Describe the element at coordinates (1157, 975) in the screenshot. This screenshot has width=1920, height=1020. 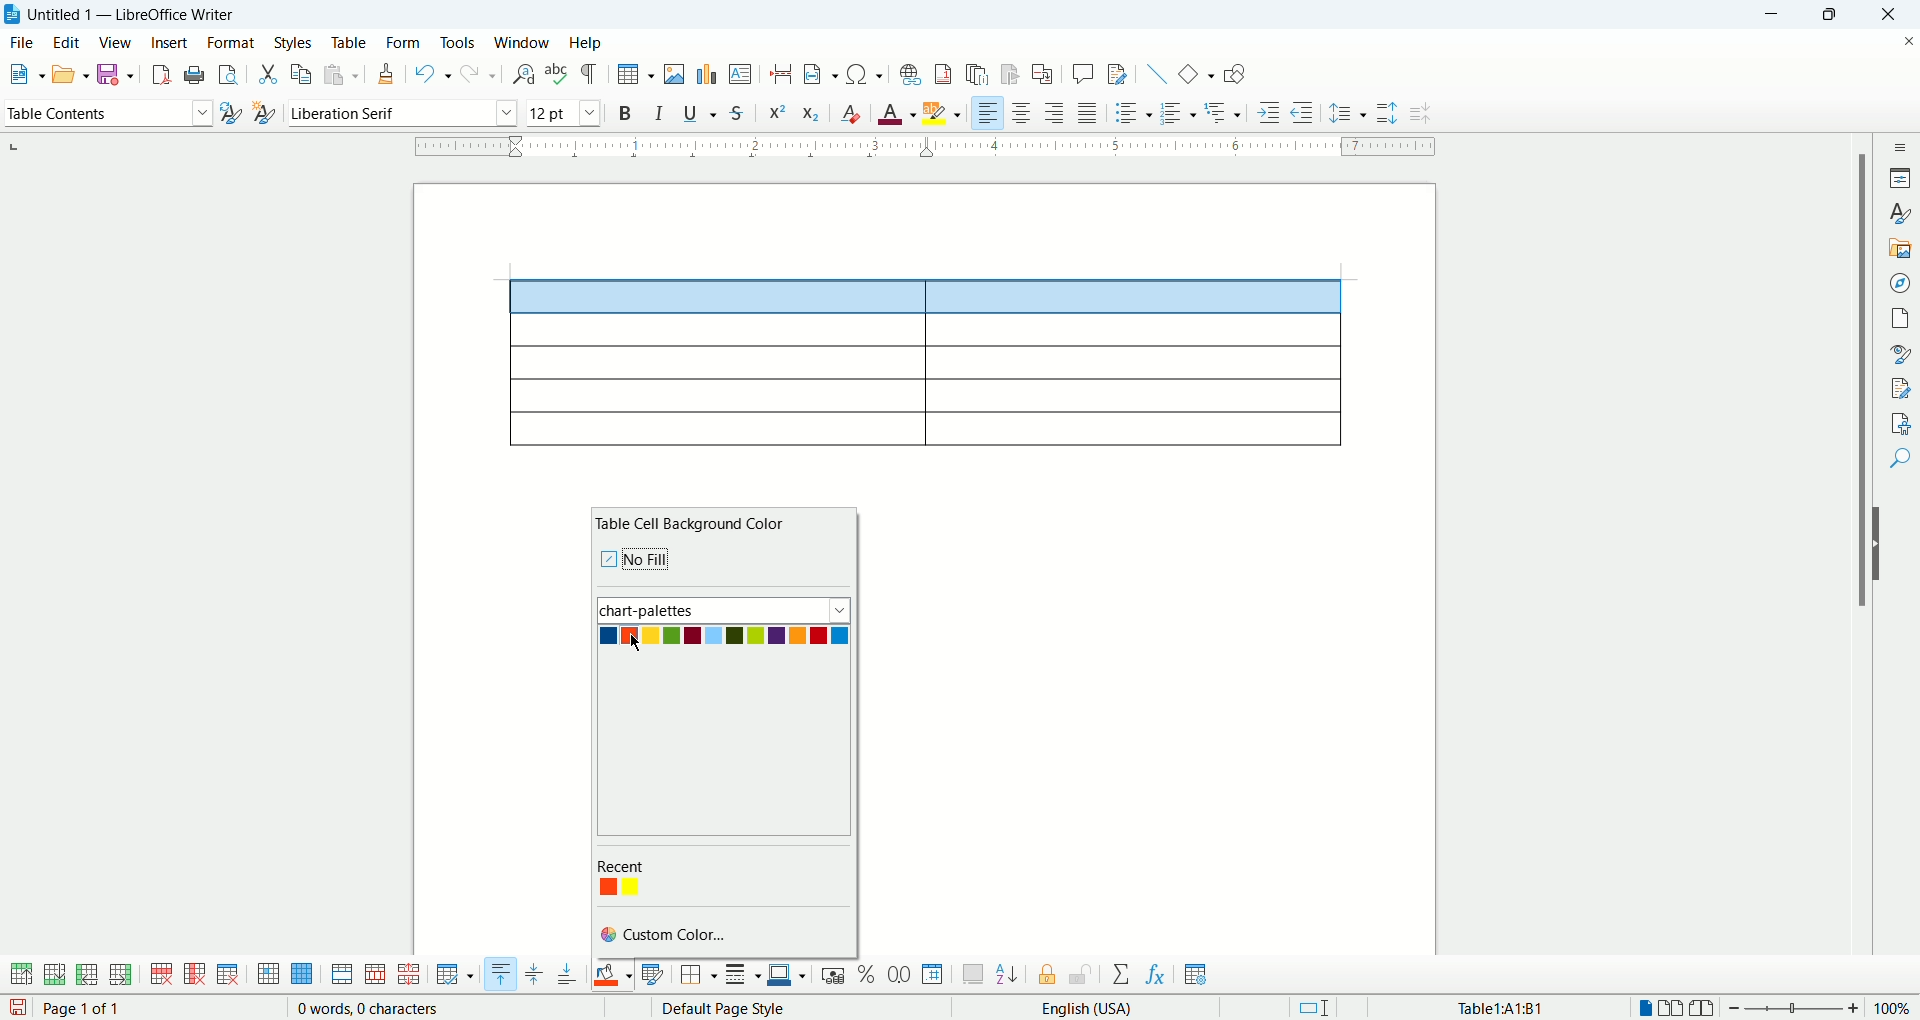
I see `insert formula` at that location.